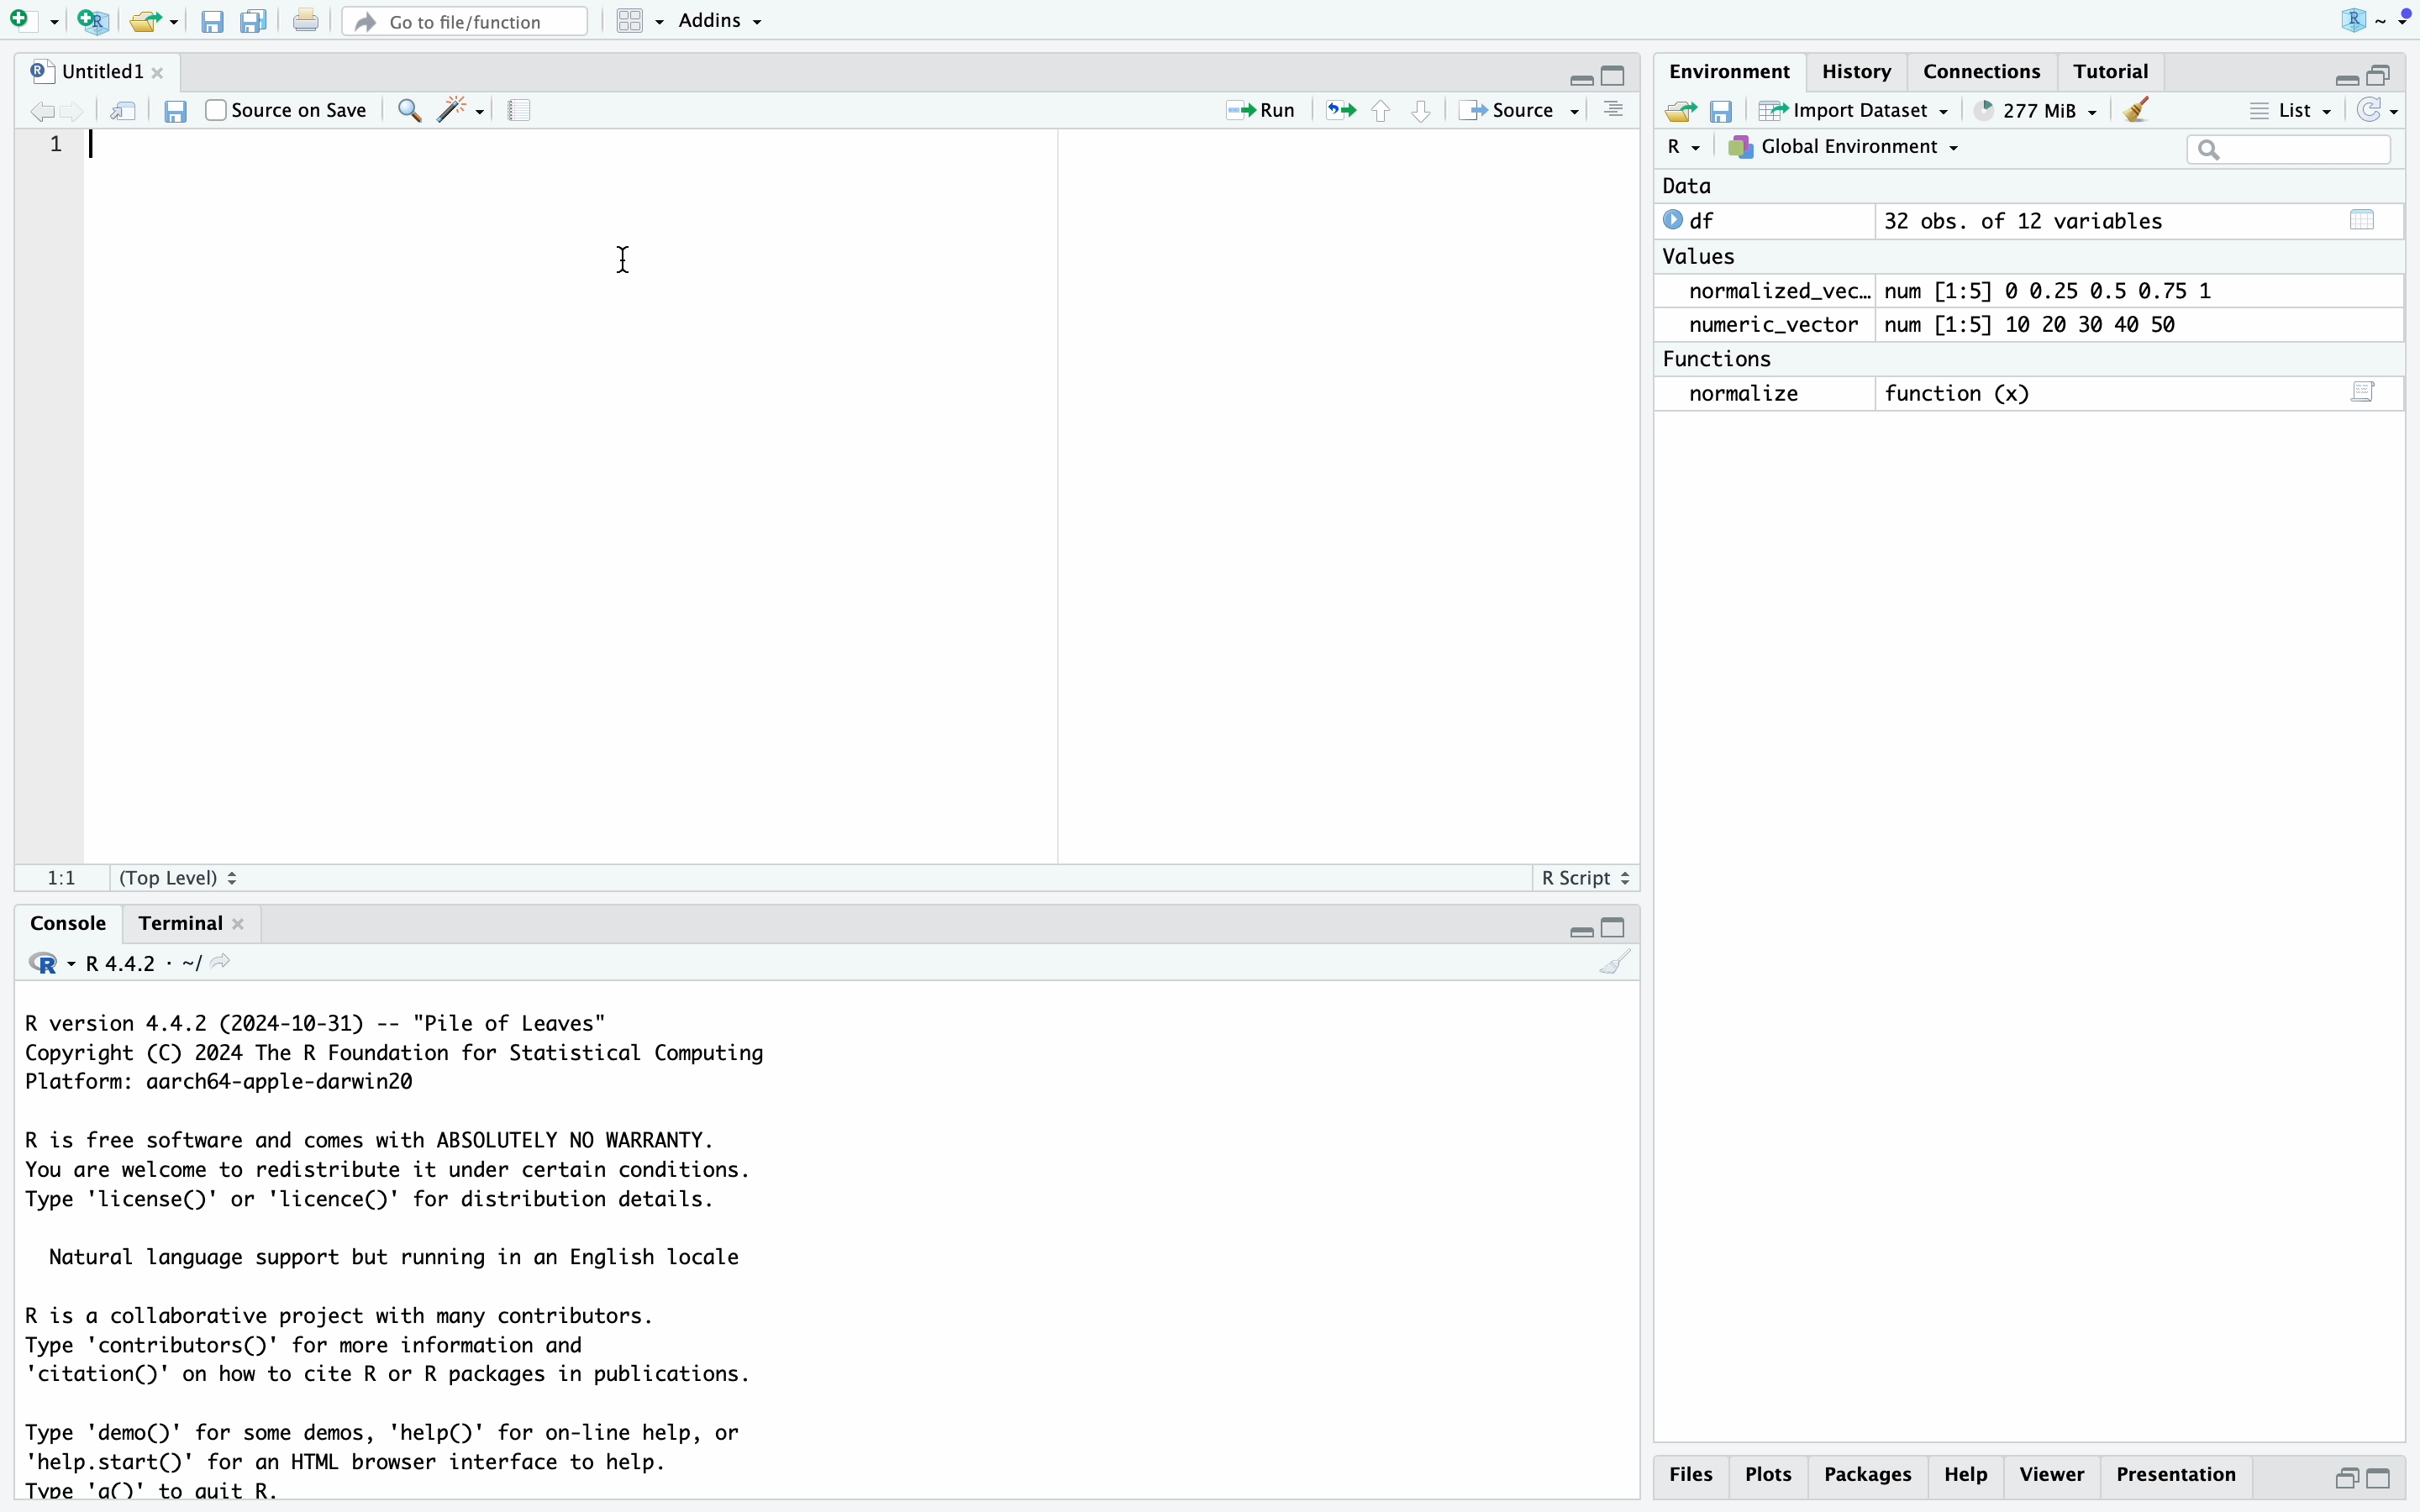 This screenshot has height=1512, width=2420. What do you see at coordinates (1764, 395) in the screenshot?
I see `normalize` at bounding box center [1764, 395].